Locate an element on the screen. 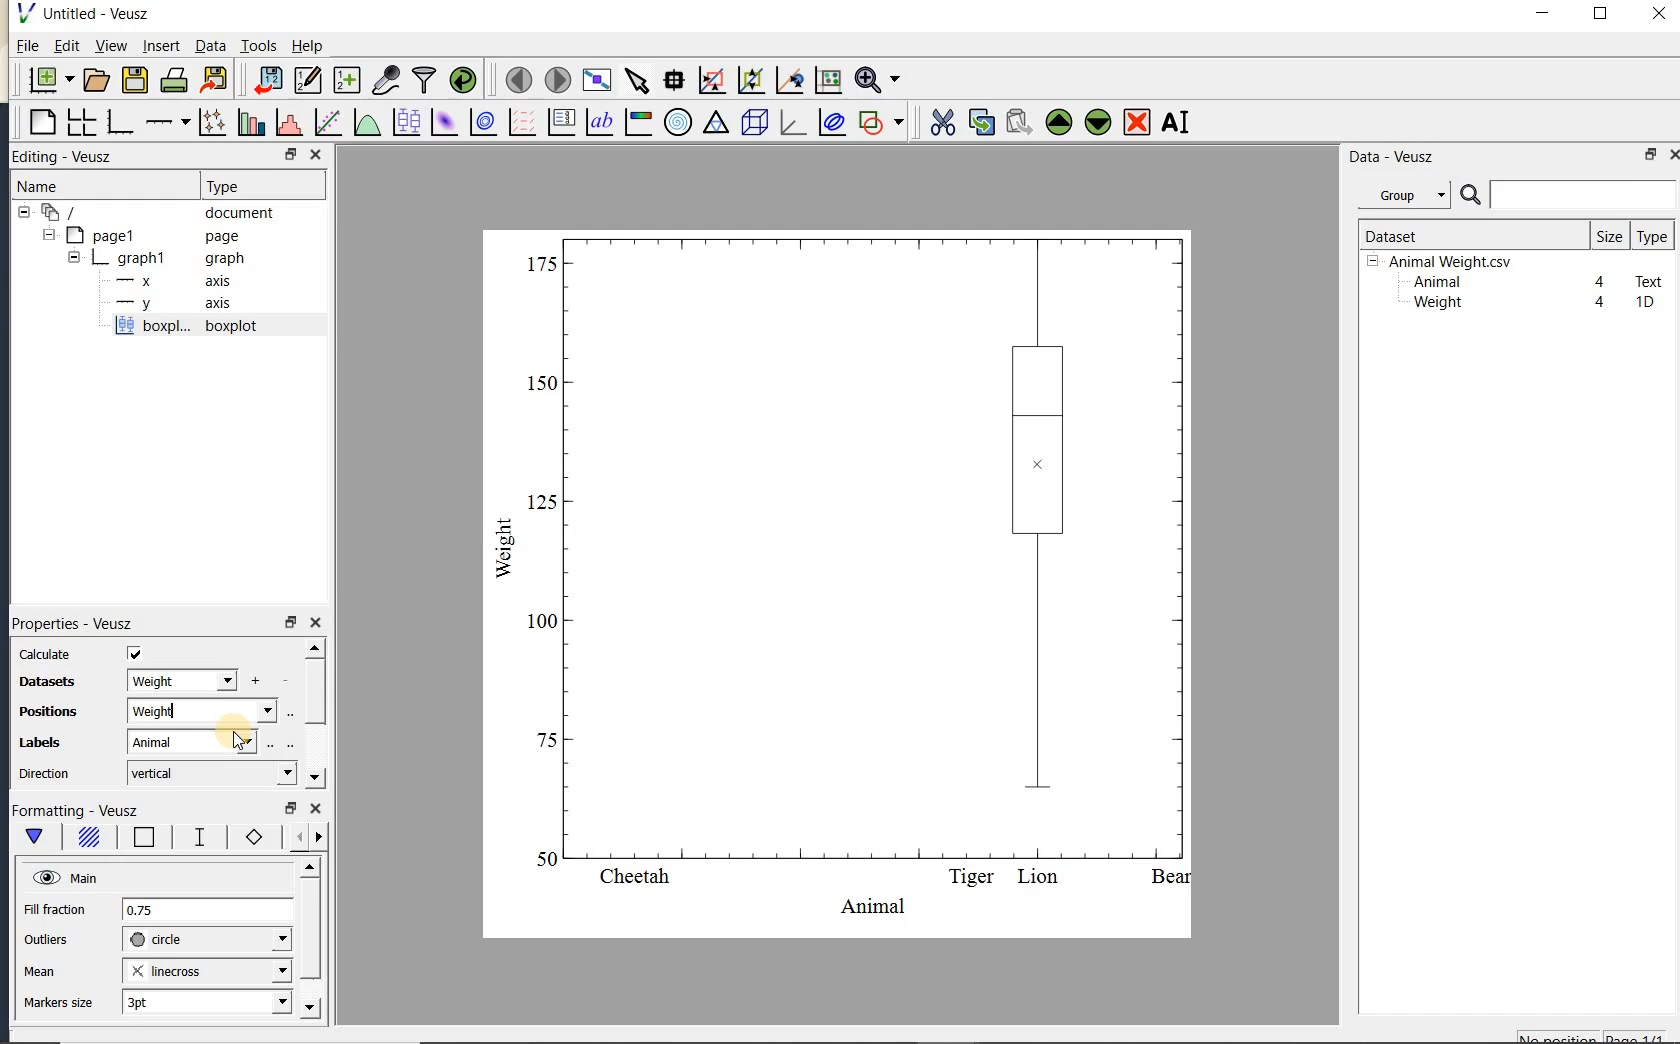  click or draw a rectangle to zoom graph axes is located at coordinates (711, 81).